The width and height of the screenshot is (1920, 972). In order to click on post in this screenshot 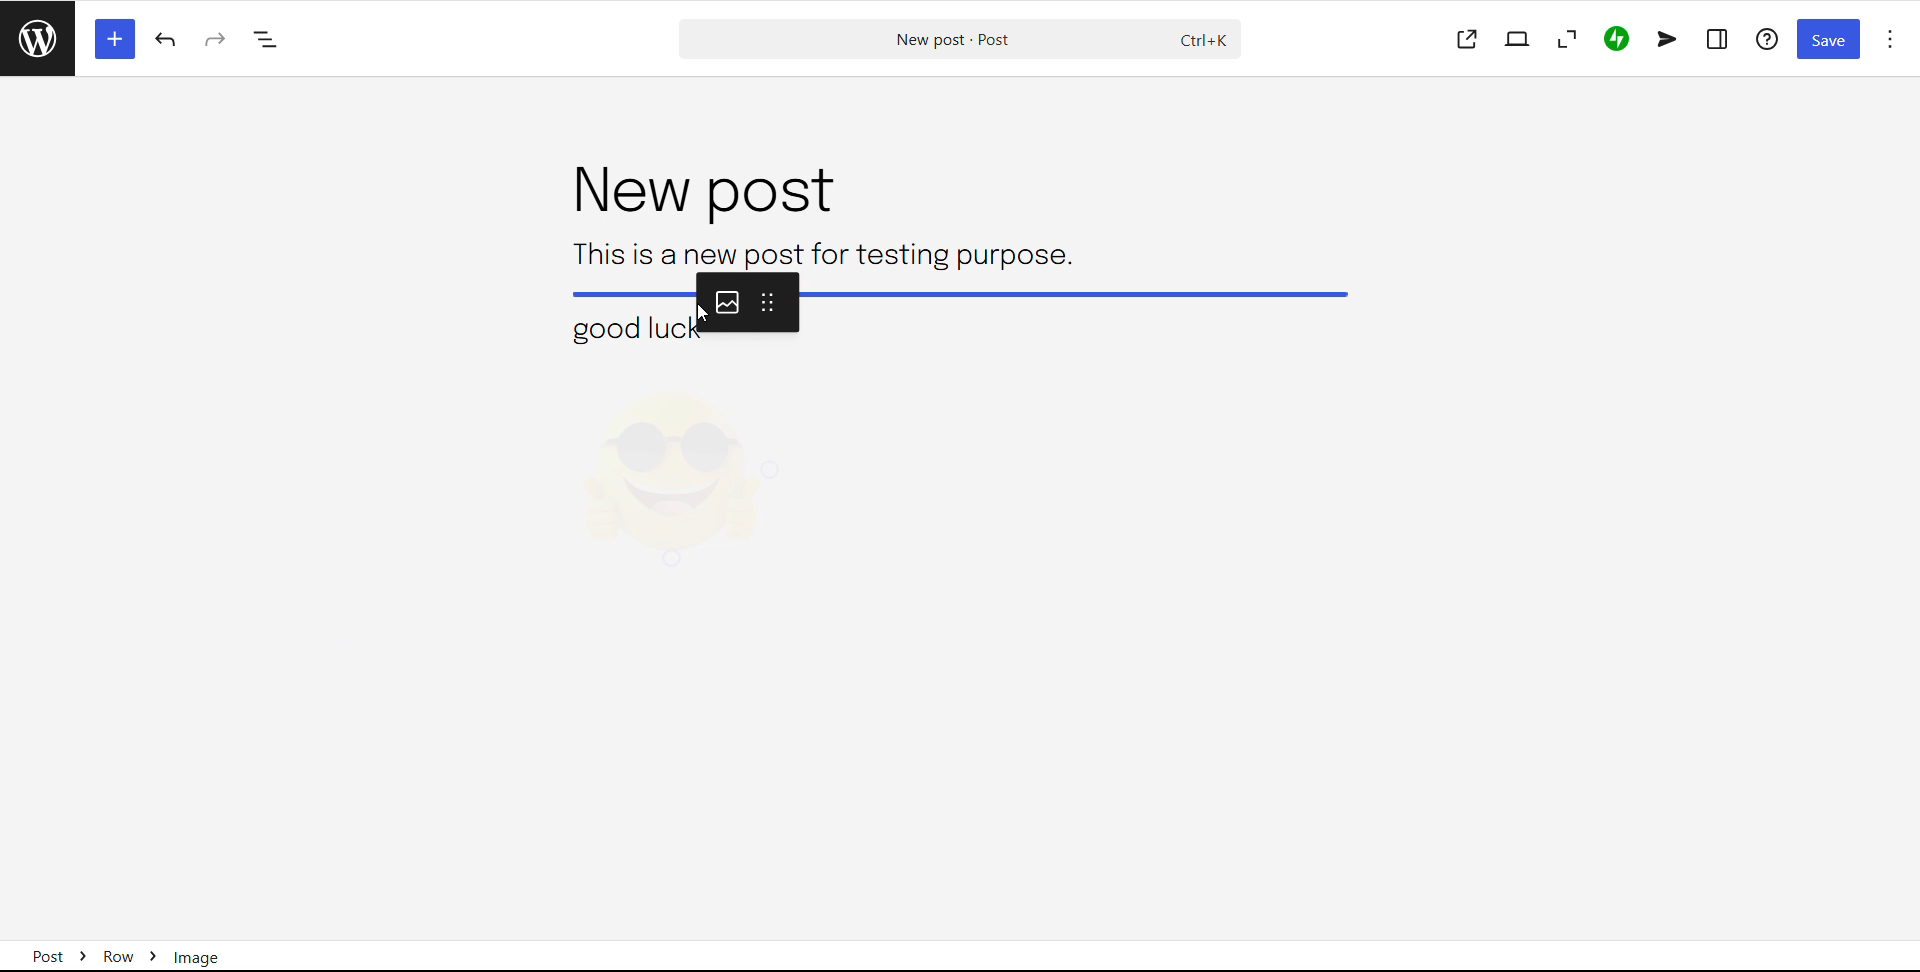, I will do `click(698, 192)`.